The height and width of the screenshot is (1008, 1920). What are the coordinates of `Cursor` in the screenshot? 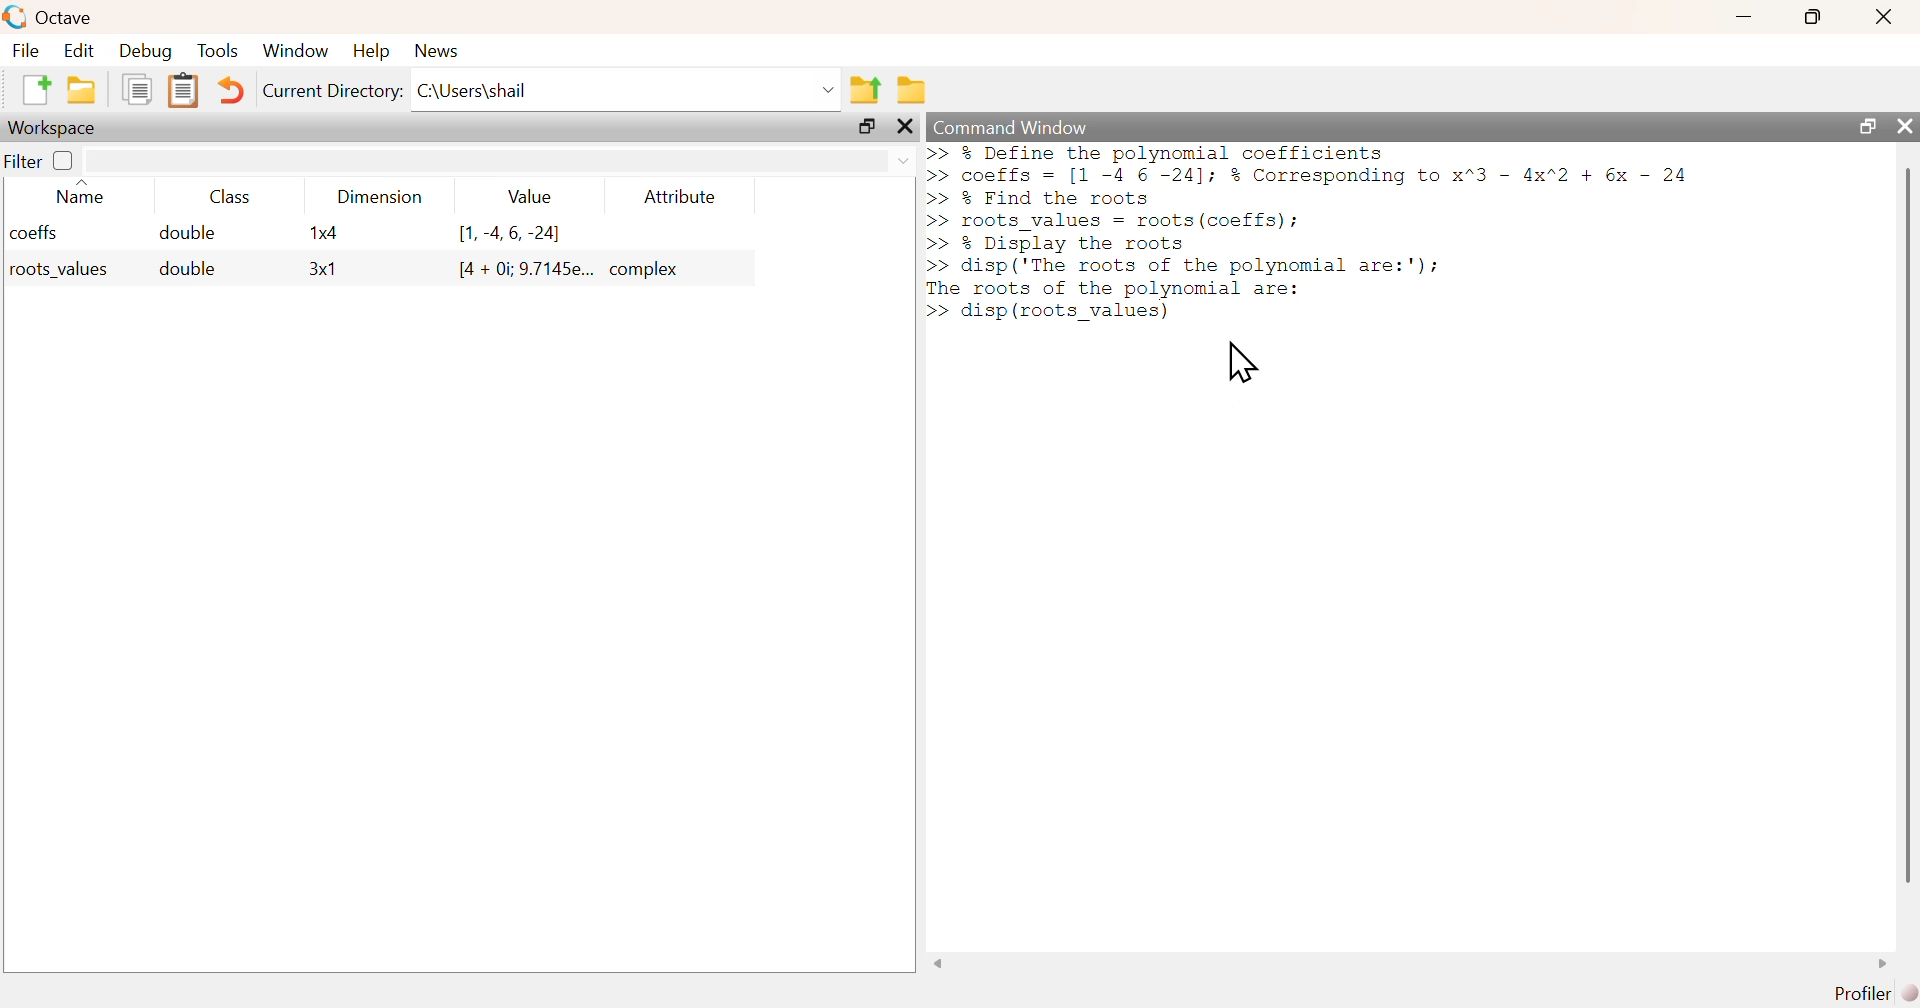 It's located at (1248, 363).